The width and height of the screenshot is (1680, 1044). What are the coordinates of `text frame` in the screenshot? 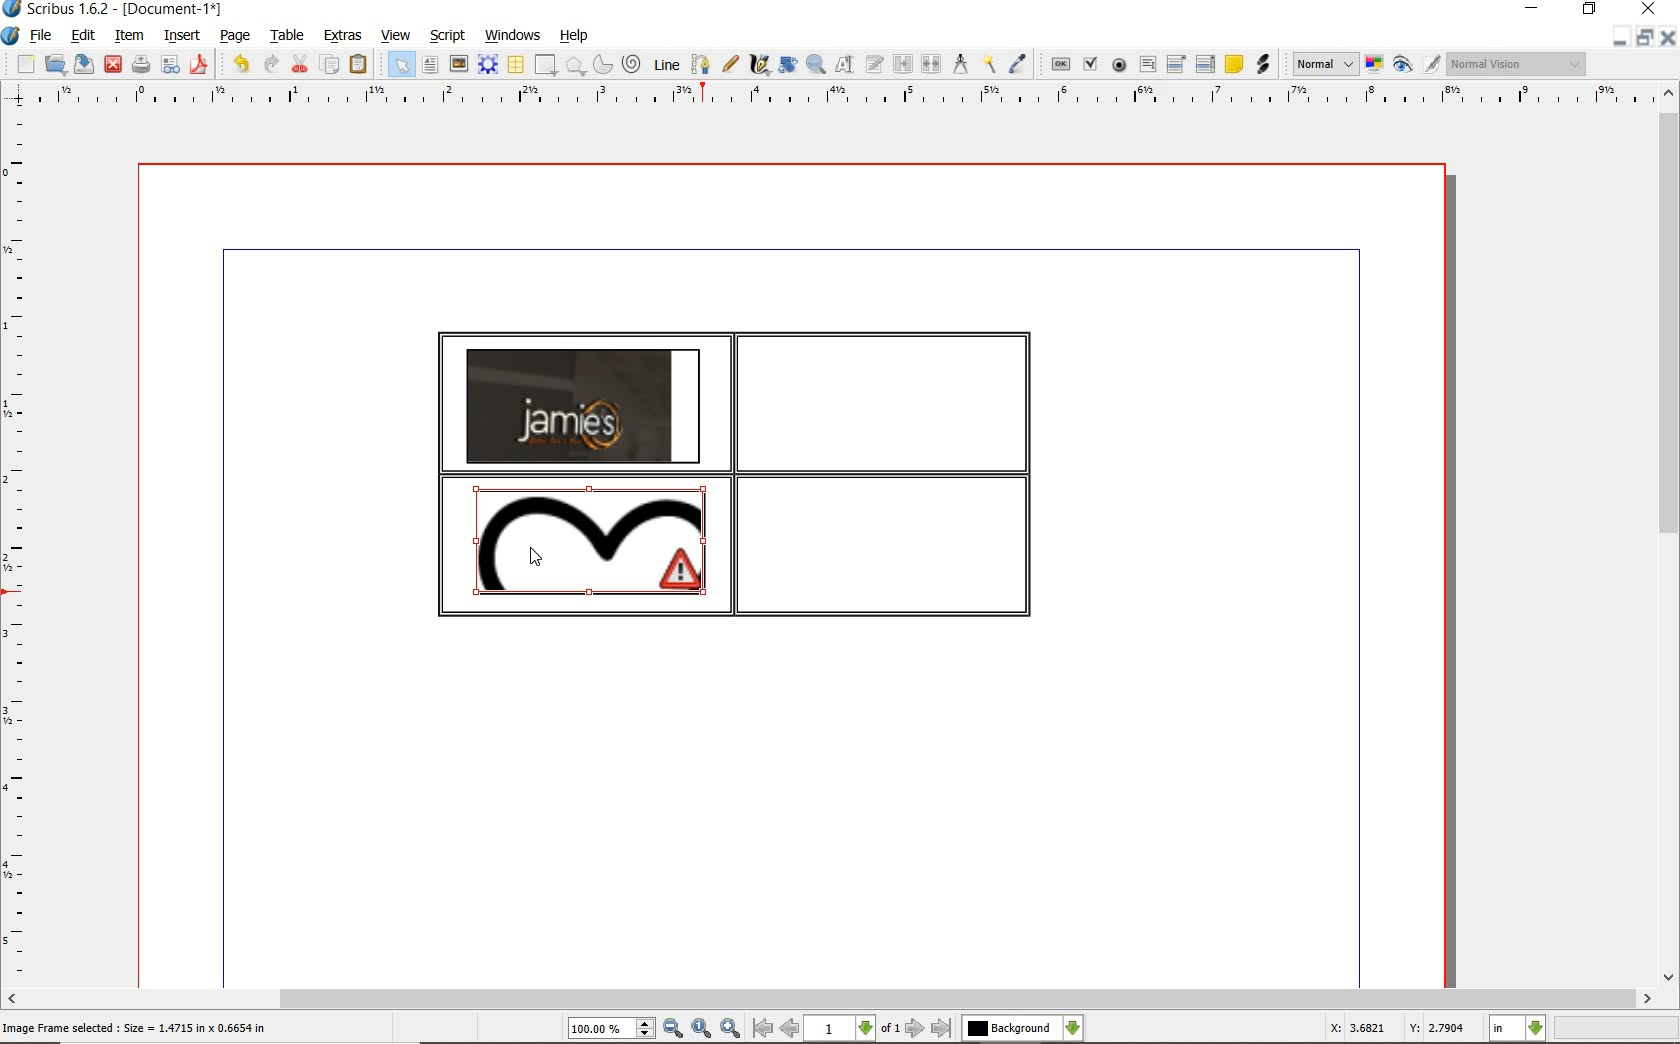 It's located at (431, 67).